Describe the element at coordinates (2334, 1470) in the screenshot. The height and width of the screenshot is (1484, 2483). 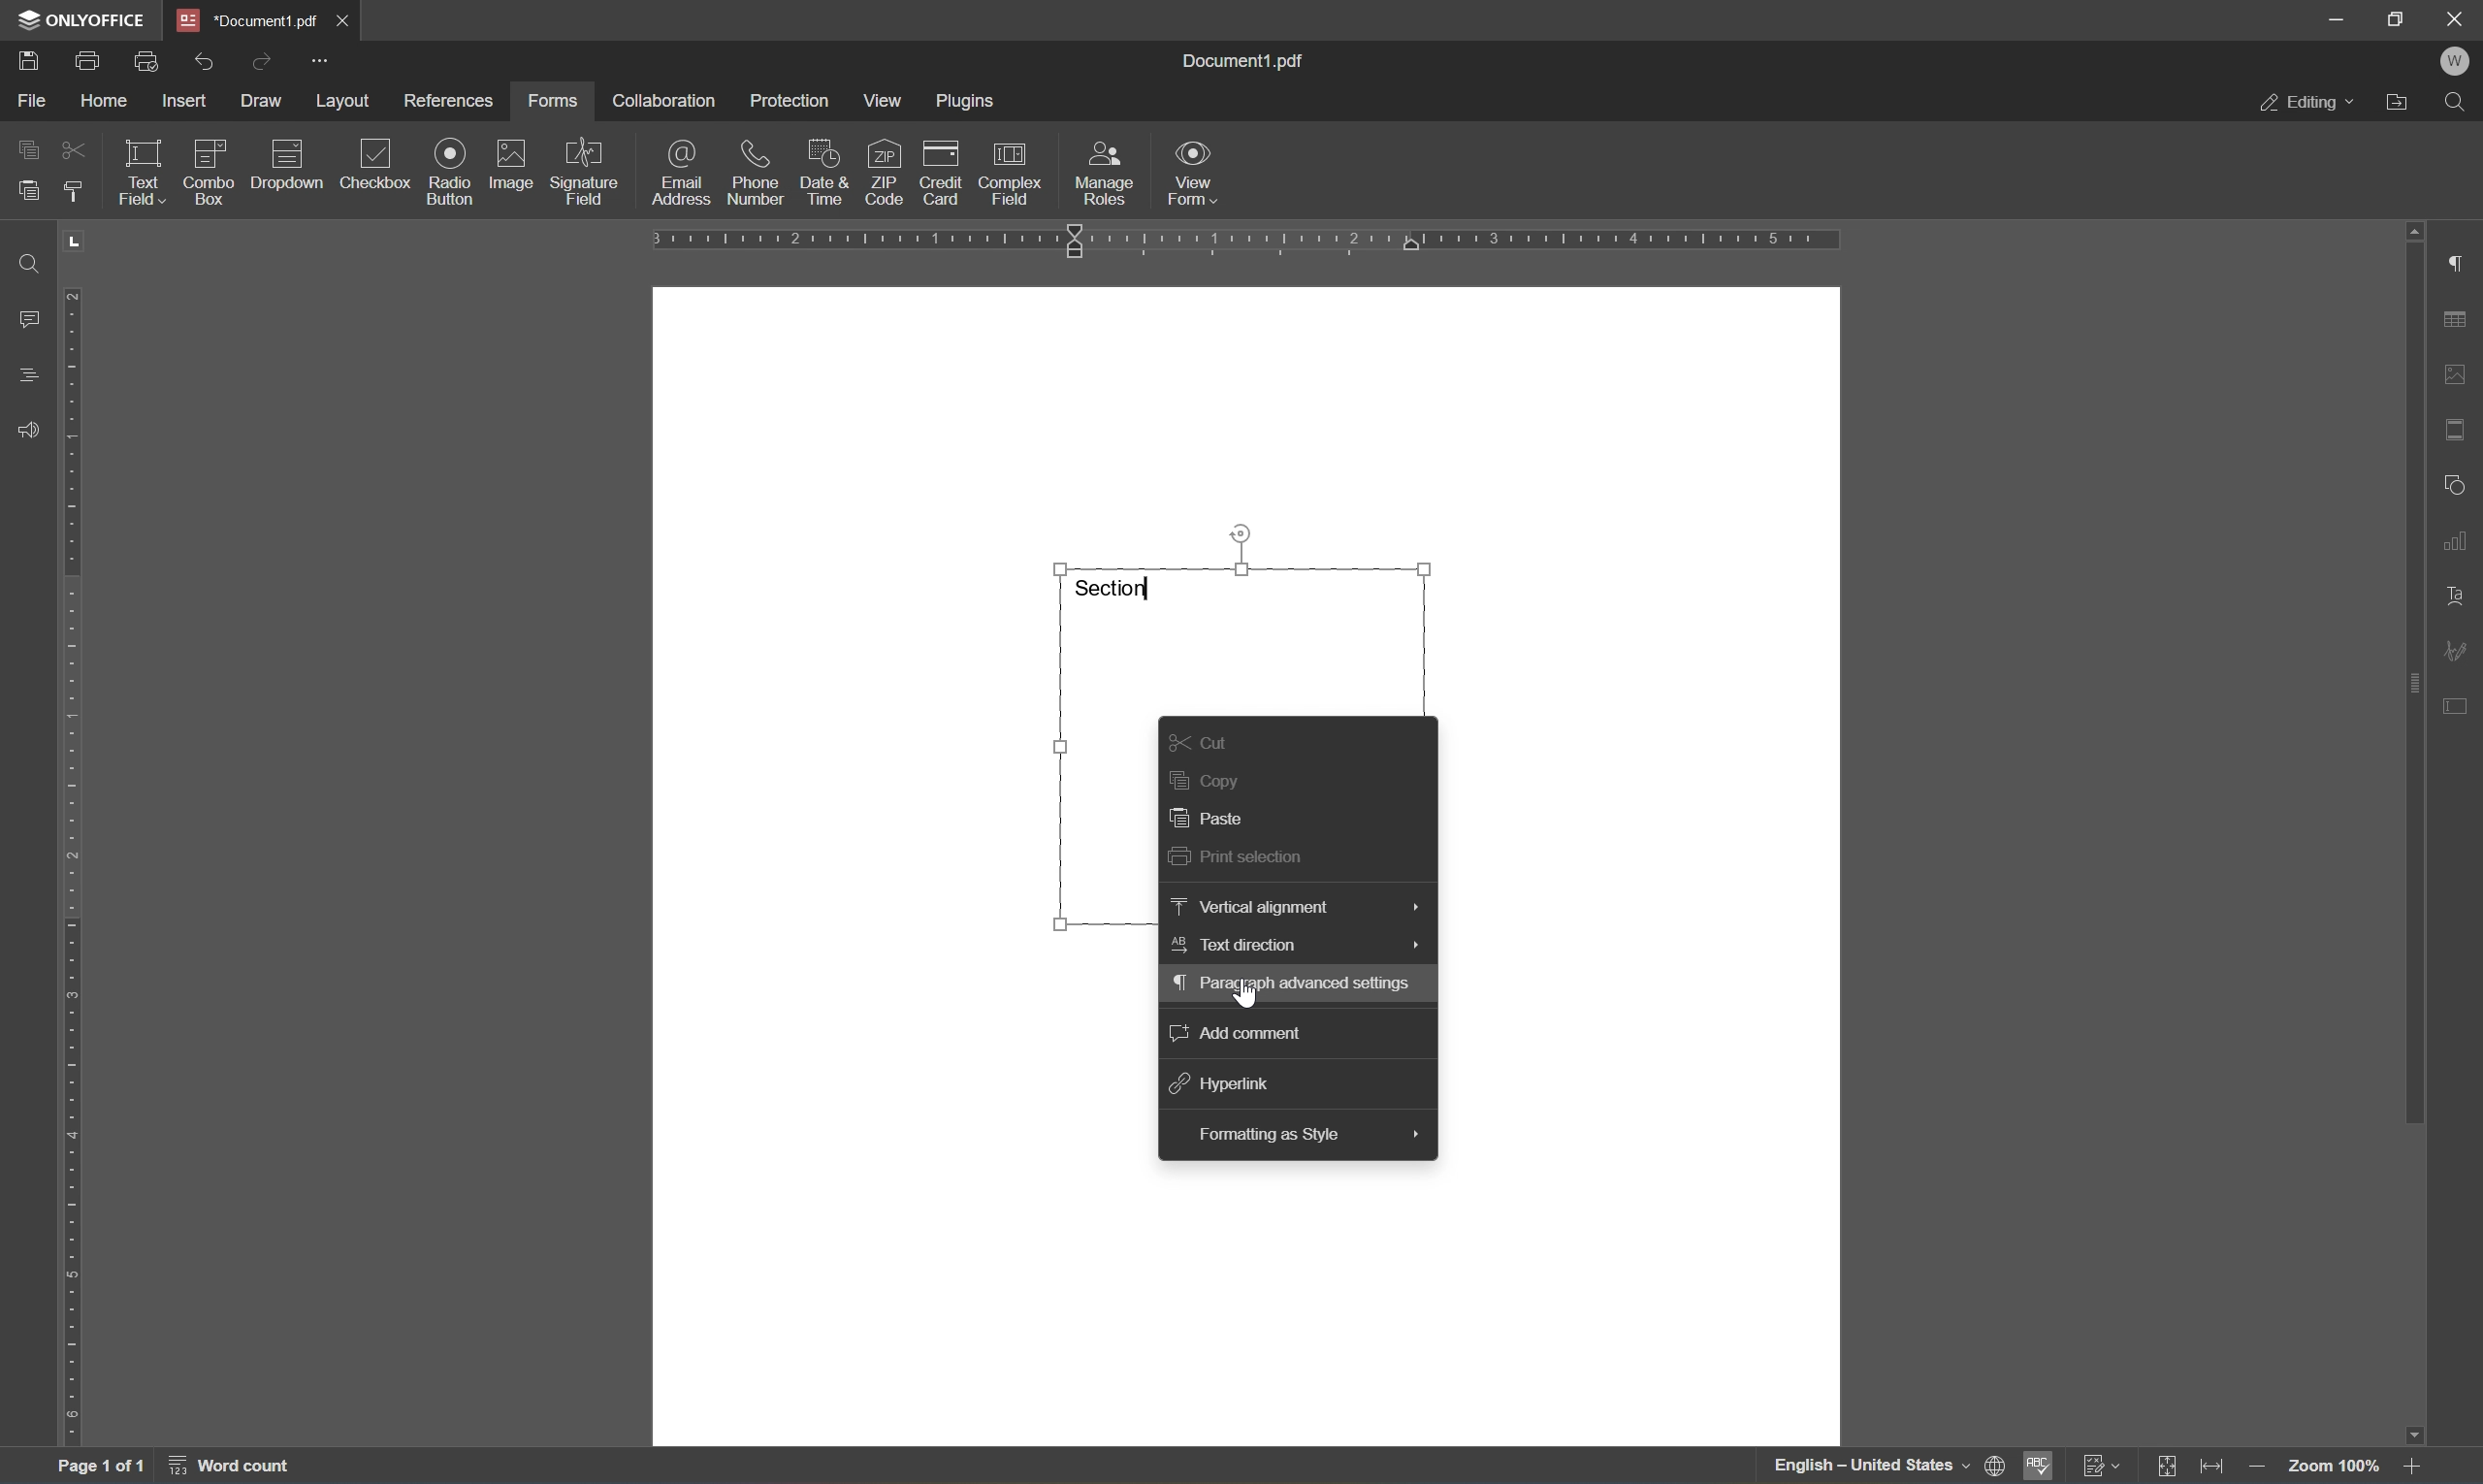
I see `zoom 100%` at that location.